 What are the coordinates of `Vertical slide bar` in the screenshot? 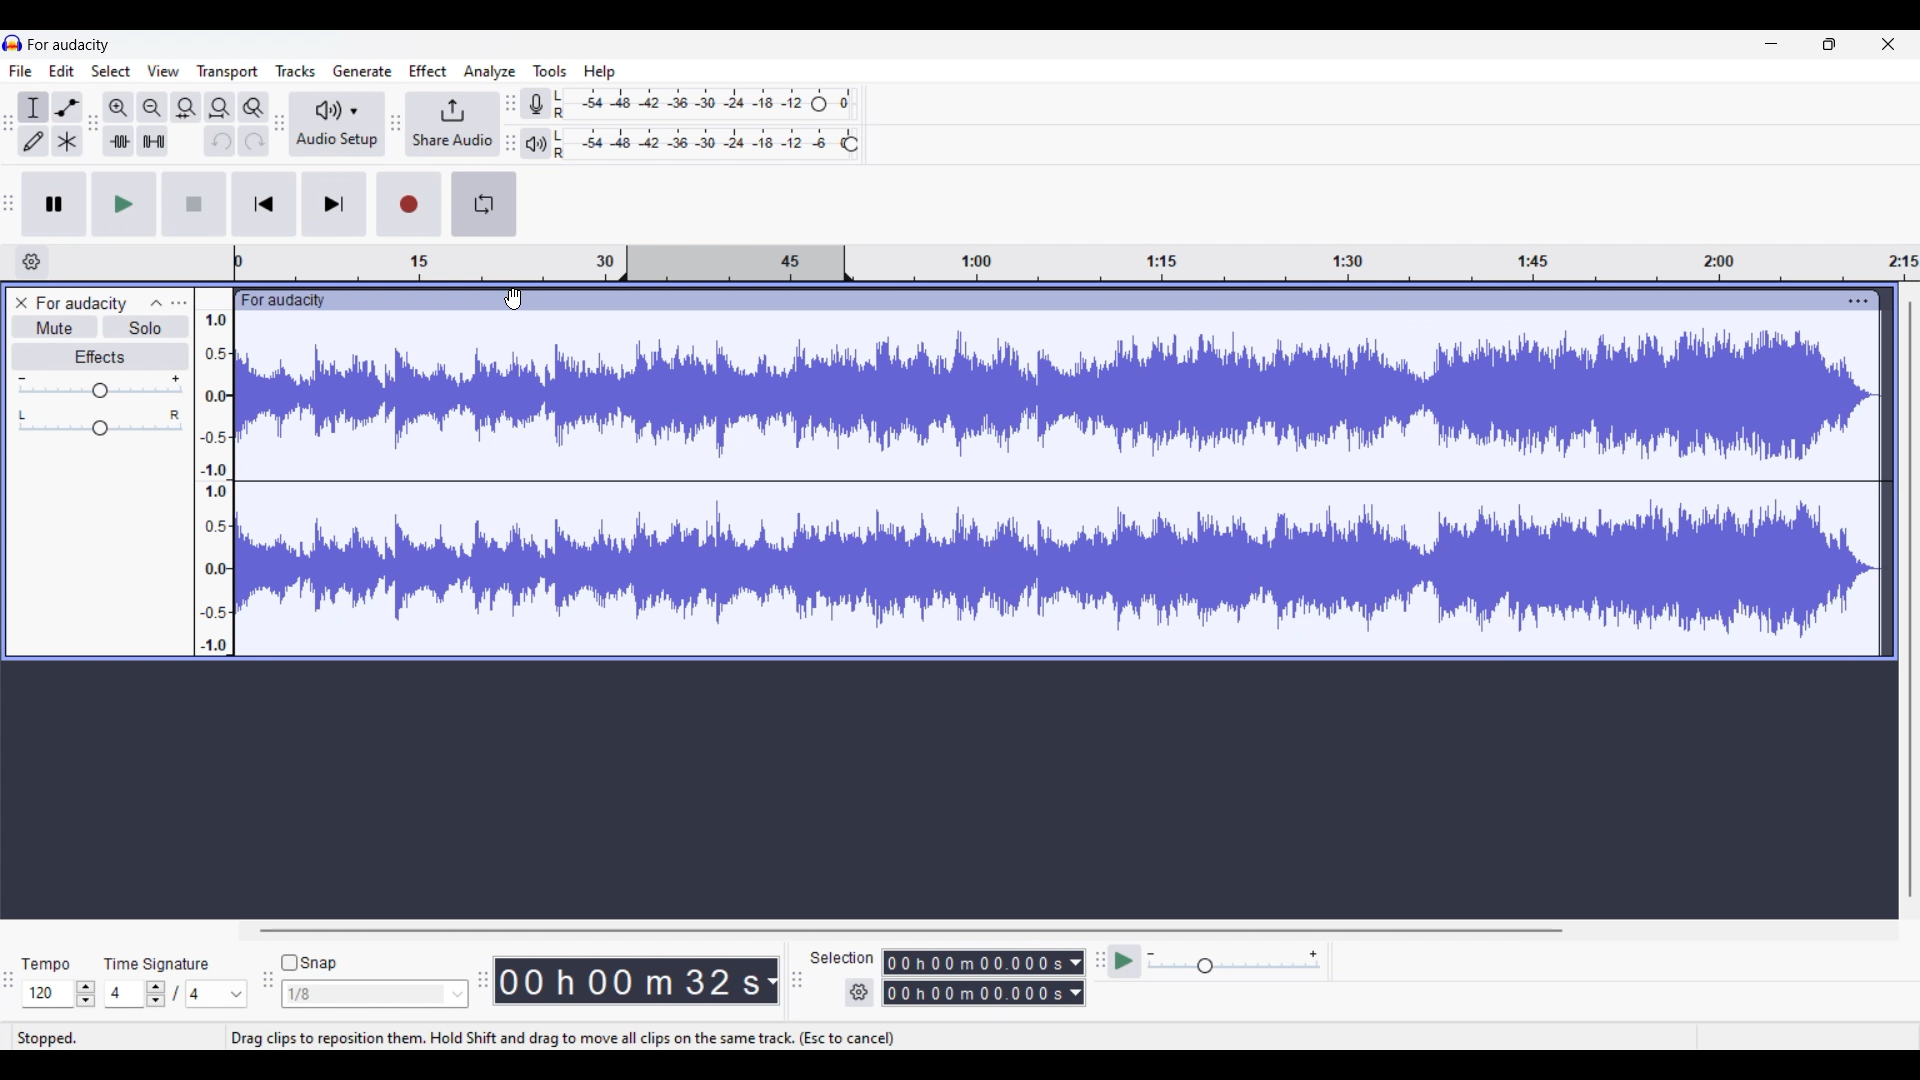 It's located at (1910, 597).